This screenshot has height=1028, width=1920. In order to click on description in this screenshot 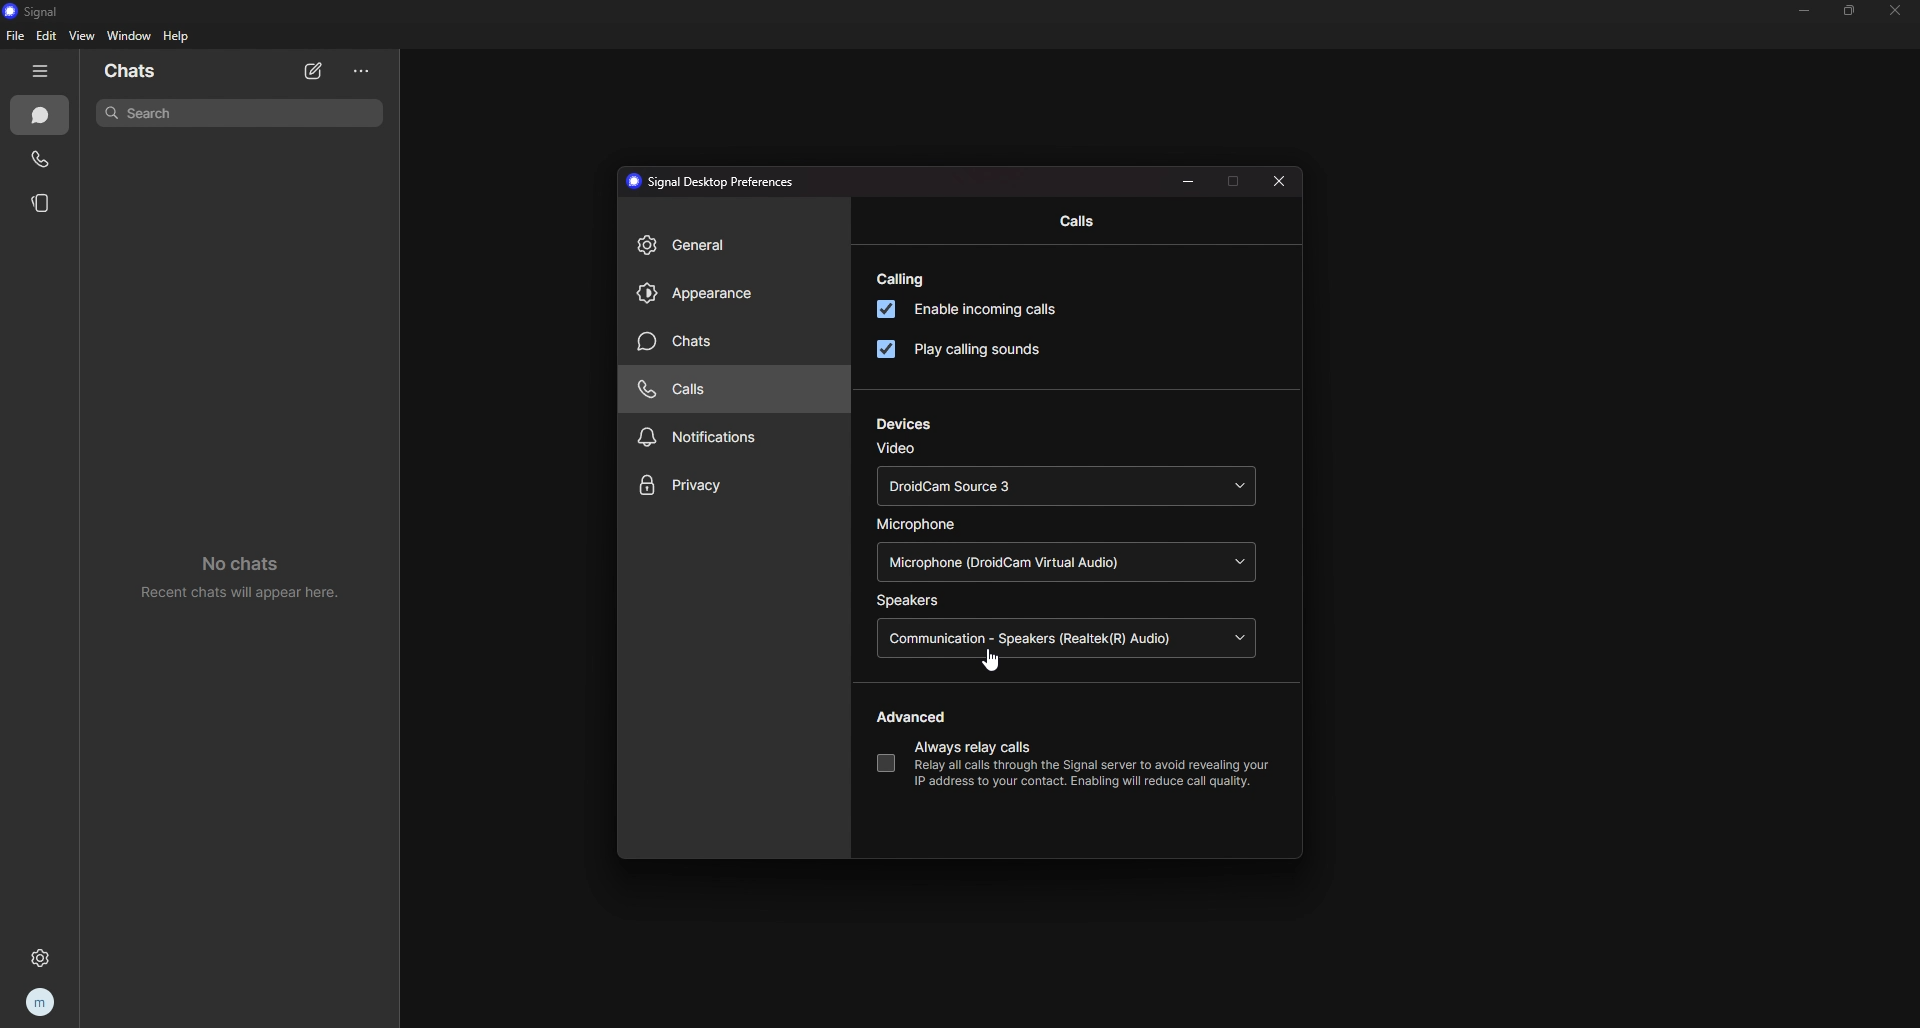, I will do `click(1081, 774)`.